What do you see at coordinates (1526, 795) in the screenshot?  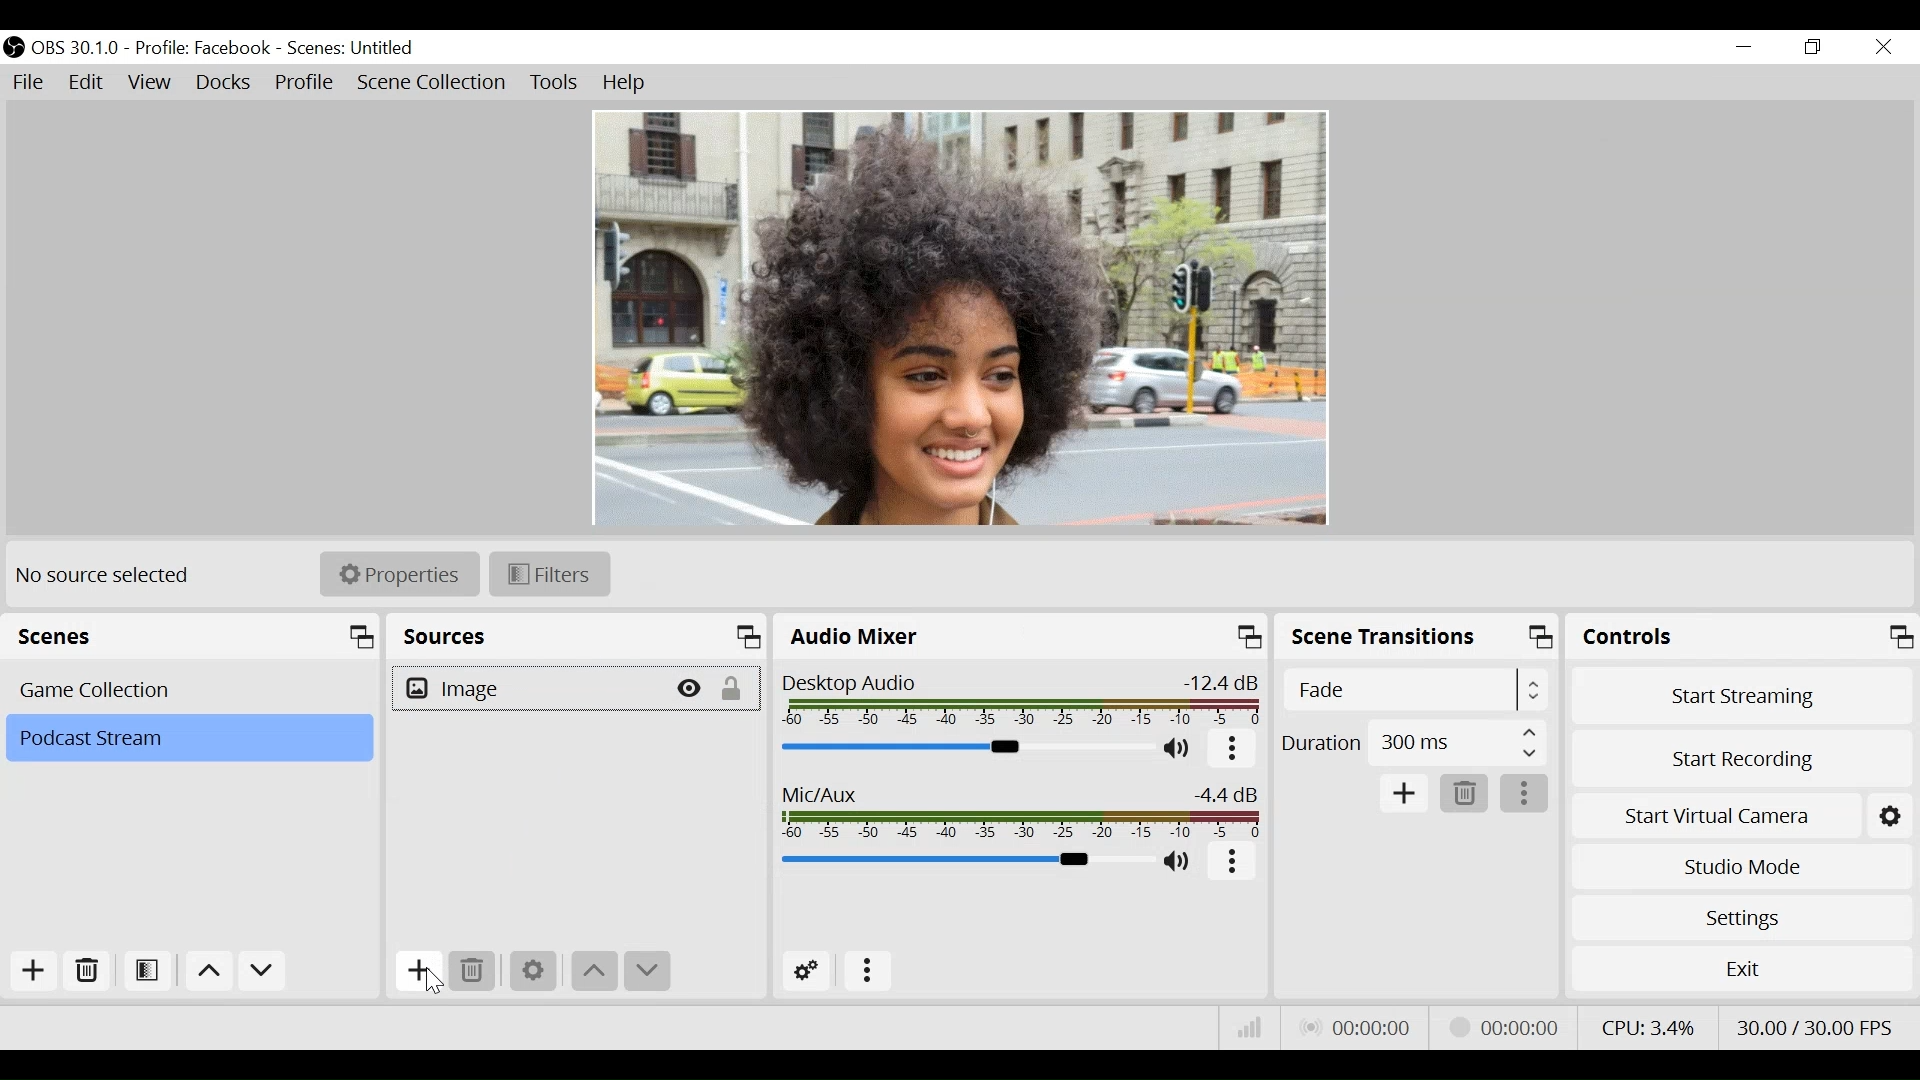 I see `more options` at bounding box center [1526, 795].